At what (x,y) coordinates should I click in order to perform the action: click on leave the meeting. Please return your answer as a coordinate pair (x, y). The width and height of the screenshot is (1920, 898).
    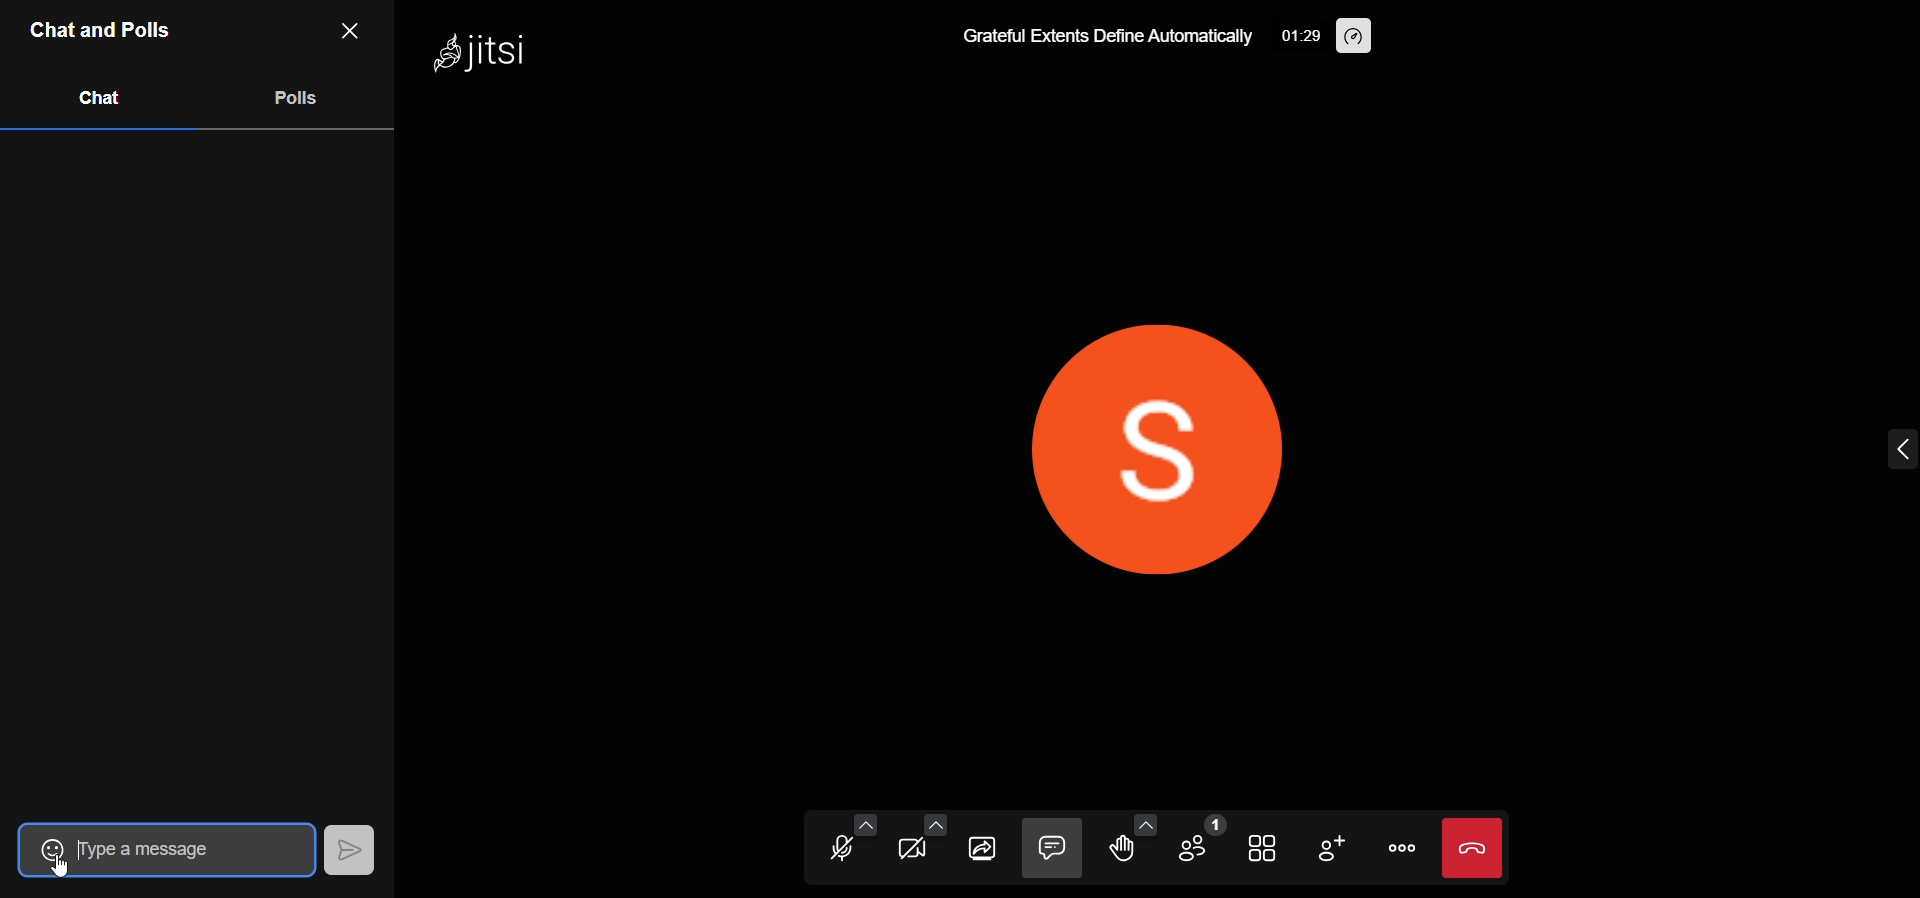
    Looking at the image, I should click on (1476, 845).